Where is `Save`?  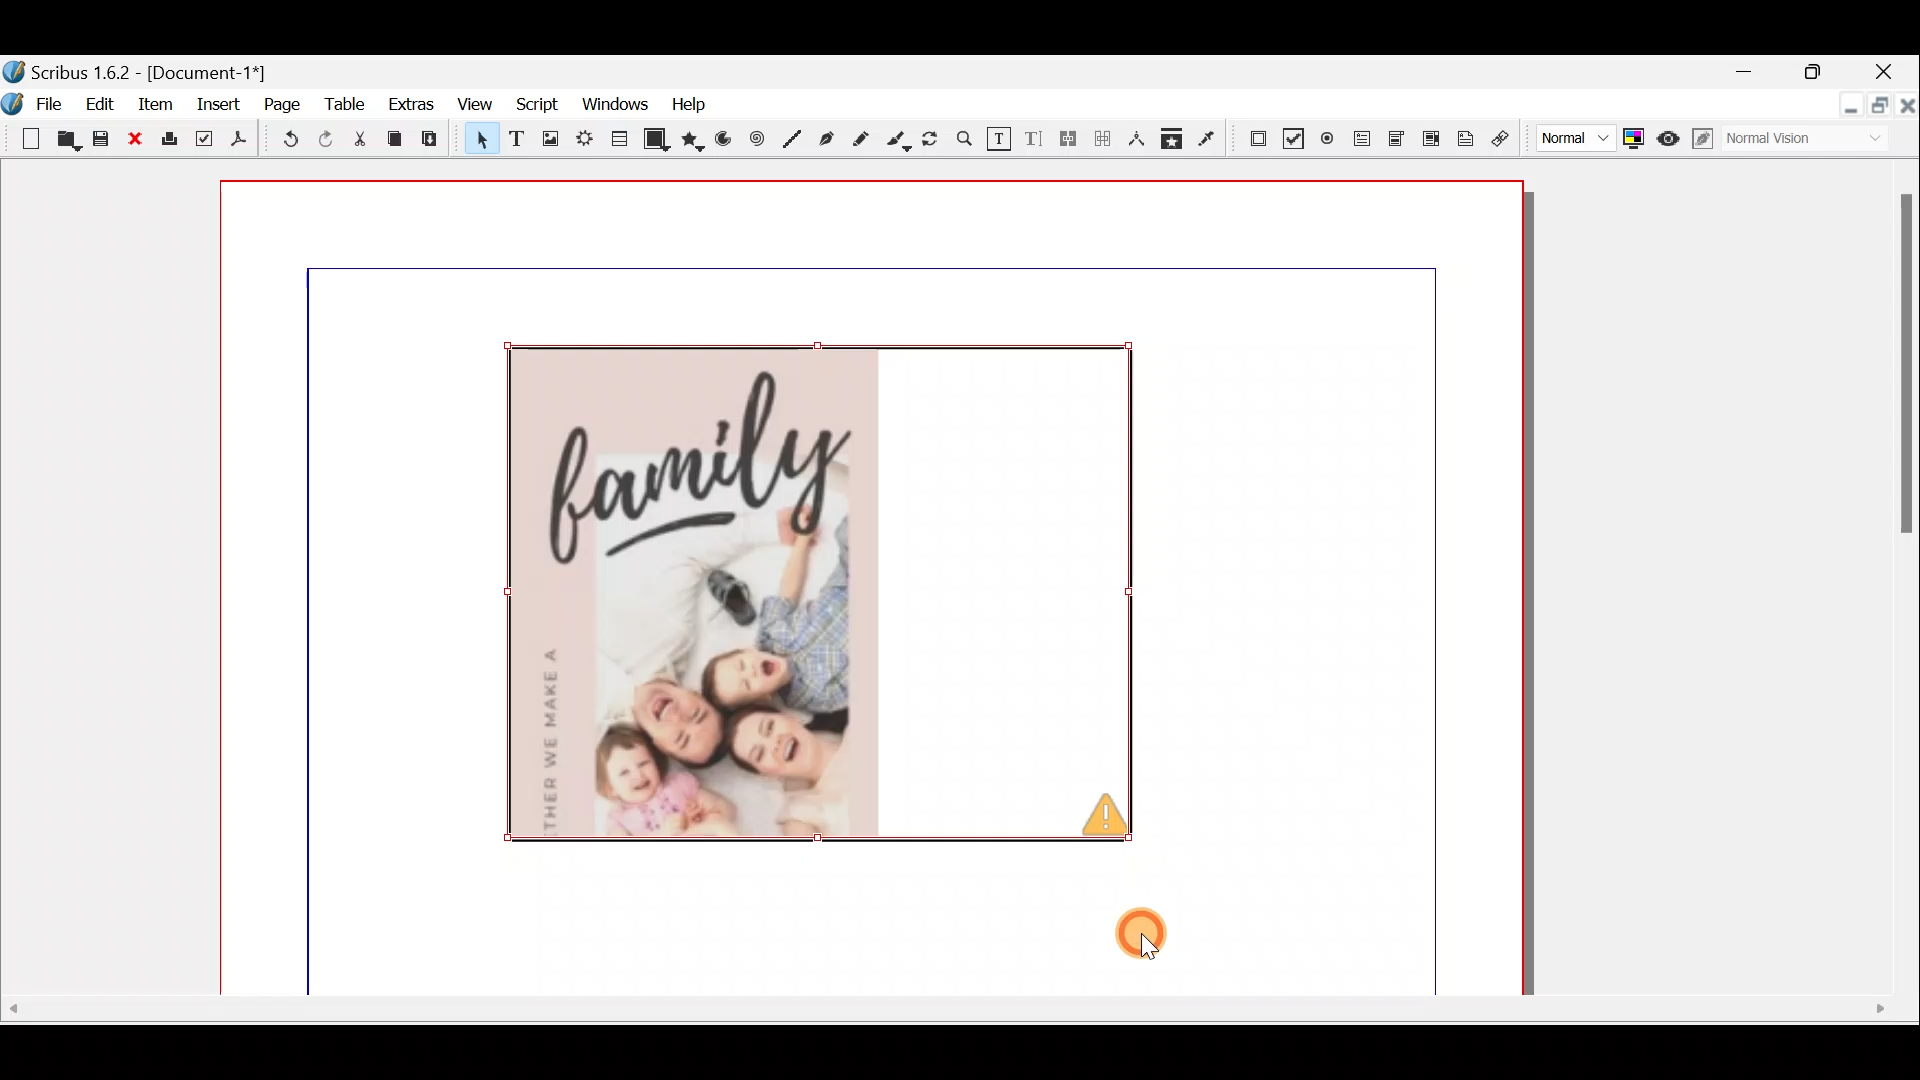
Save is located at coordinates (104, 141).